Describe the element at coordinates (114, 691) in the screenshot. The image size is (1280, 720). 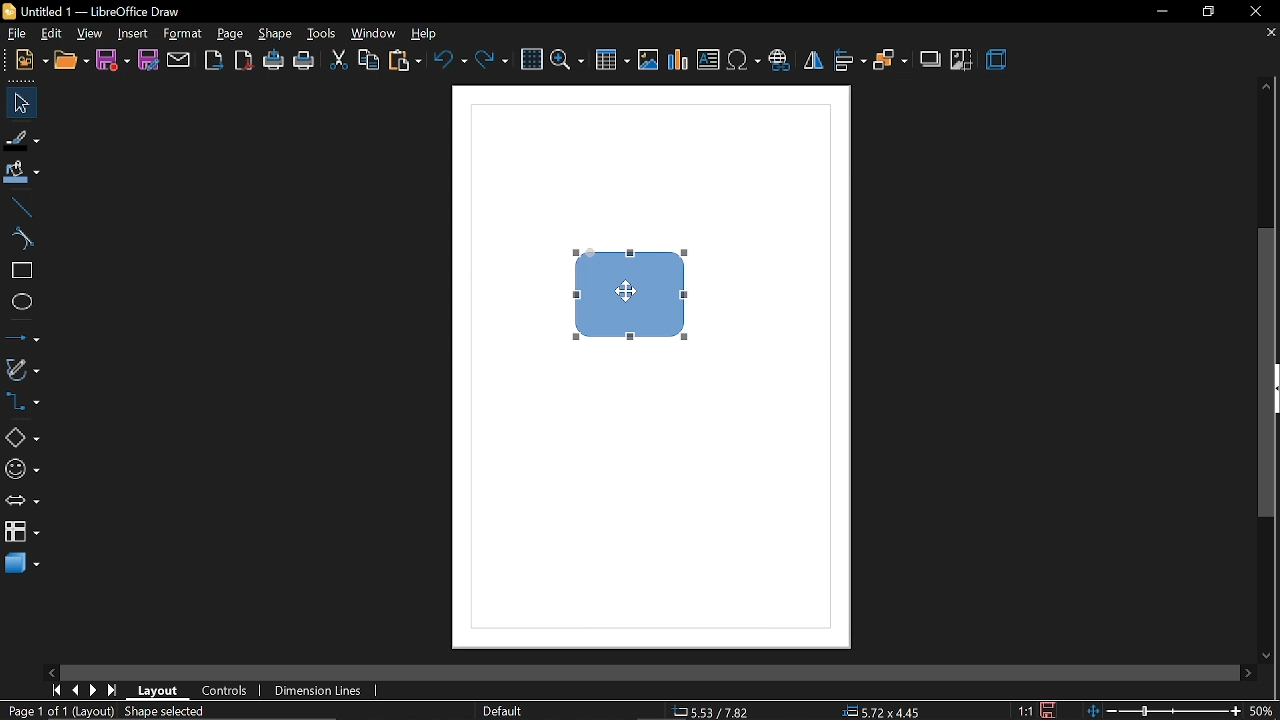
I see `go to last page` at that location.